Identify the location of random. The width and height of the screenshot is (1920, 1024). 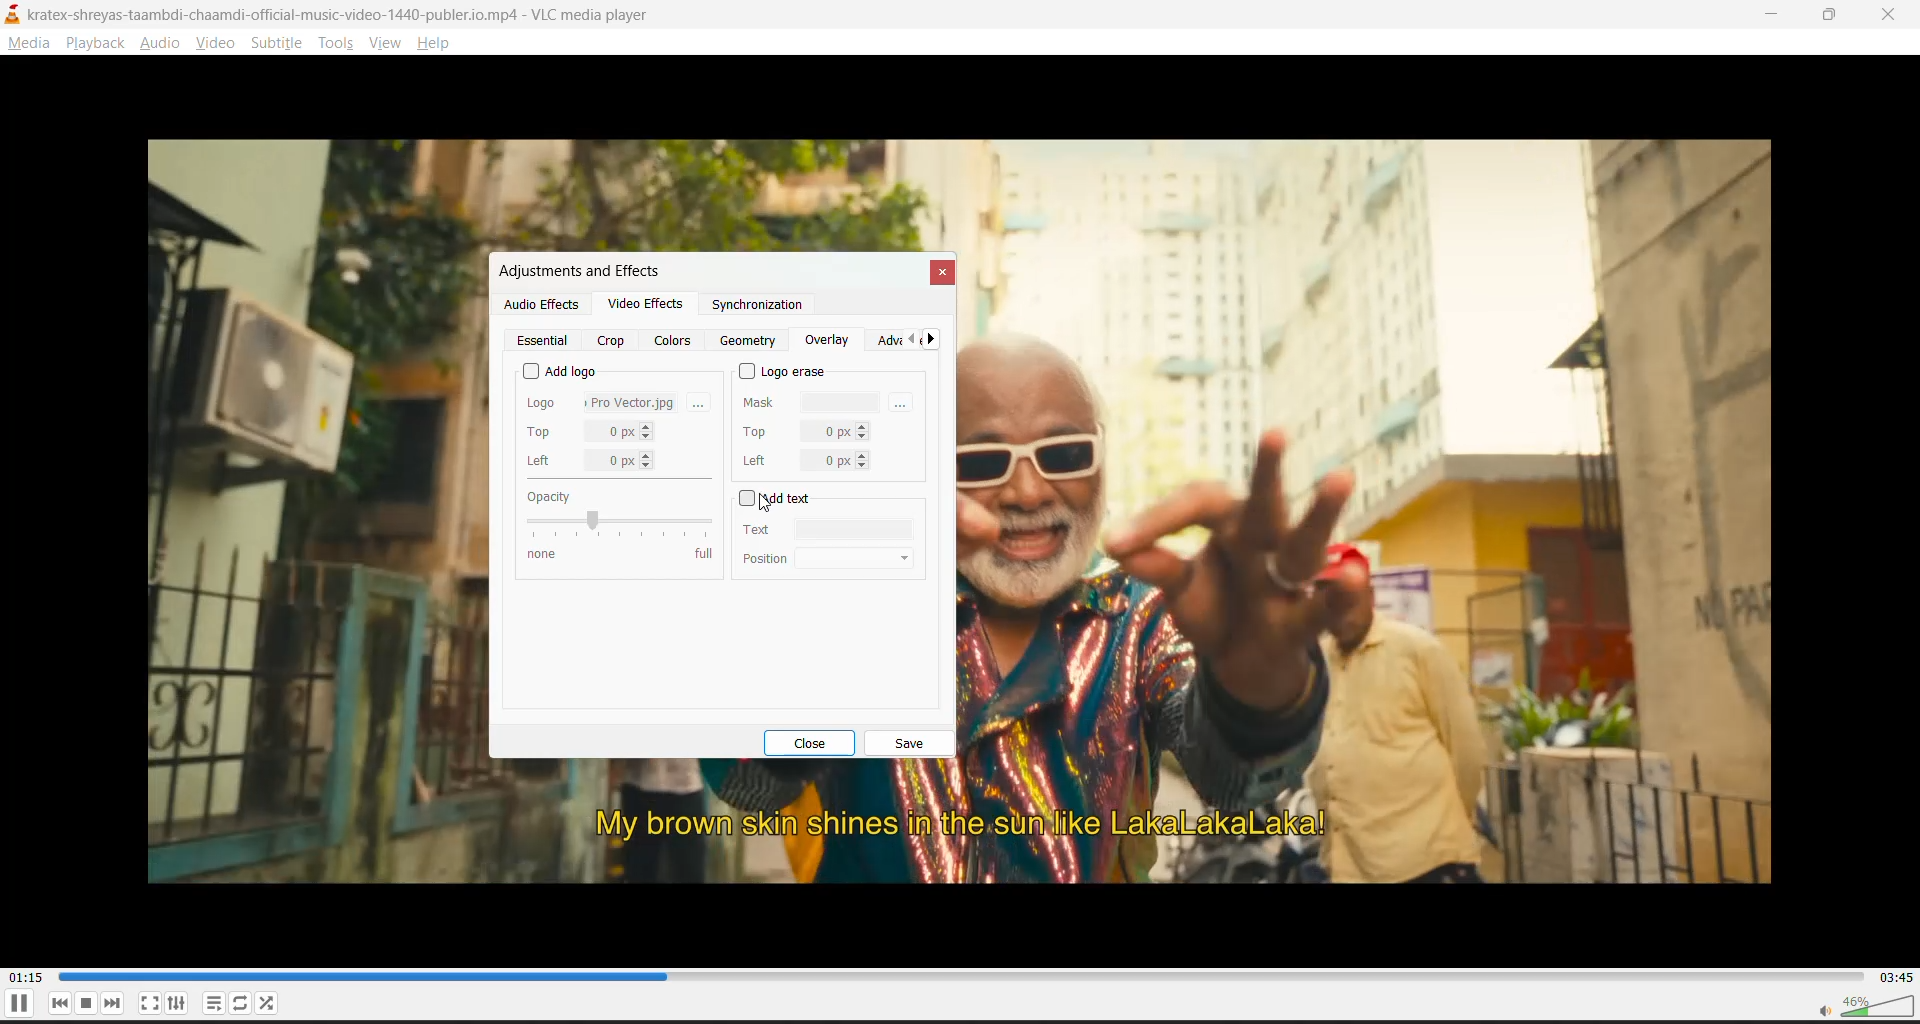
(271, 1004).